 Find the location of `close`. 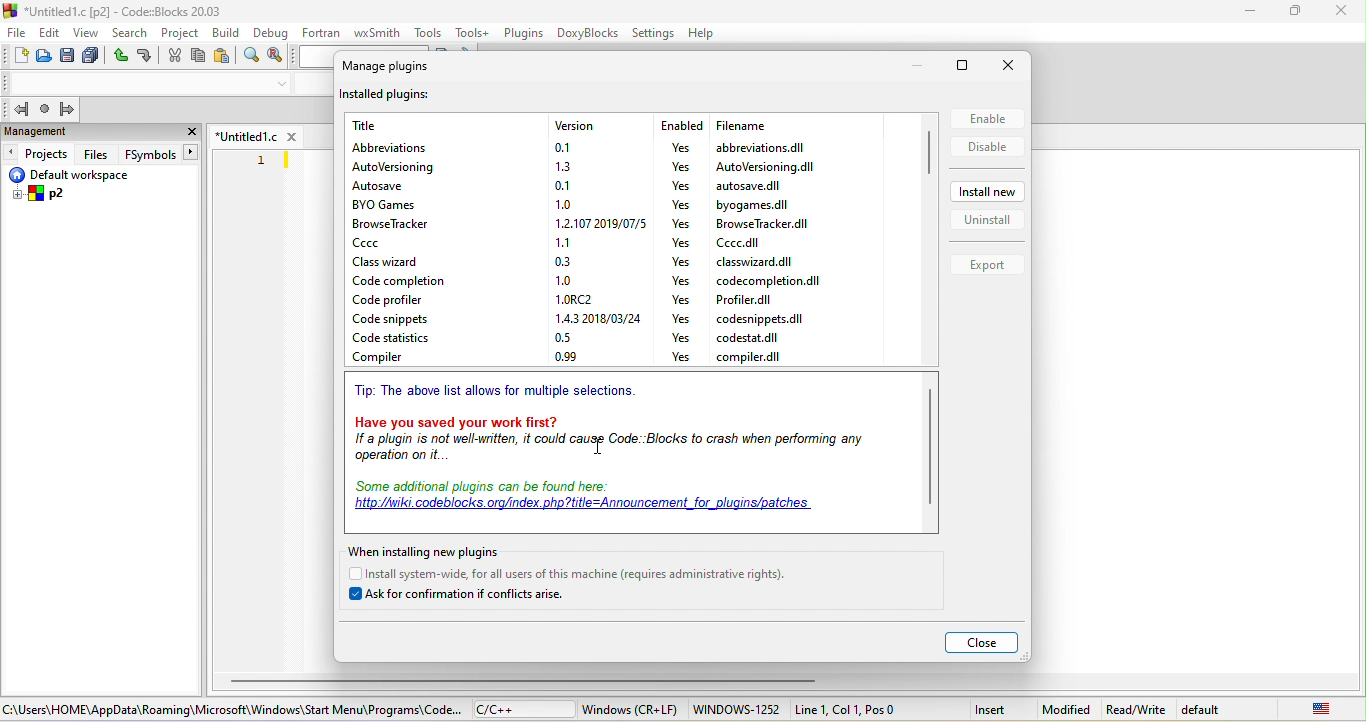

close is located at coordinates (1343, 11).